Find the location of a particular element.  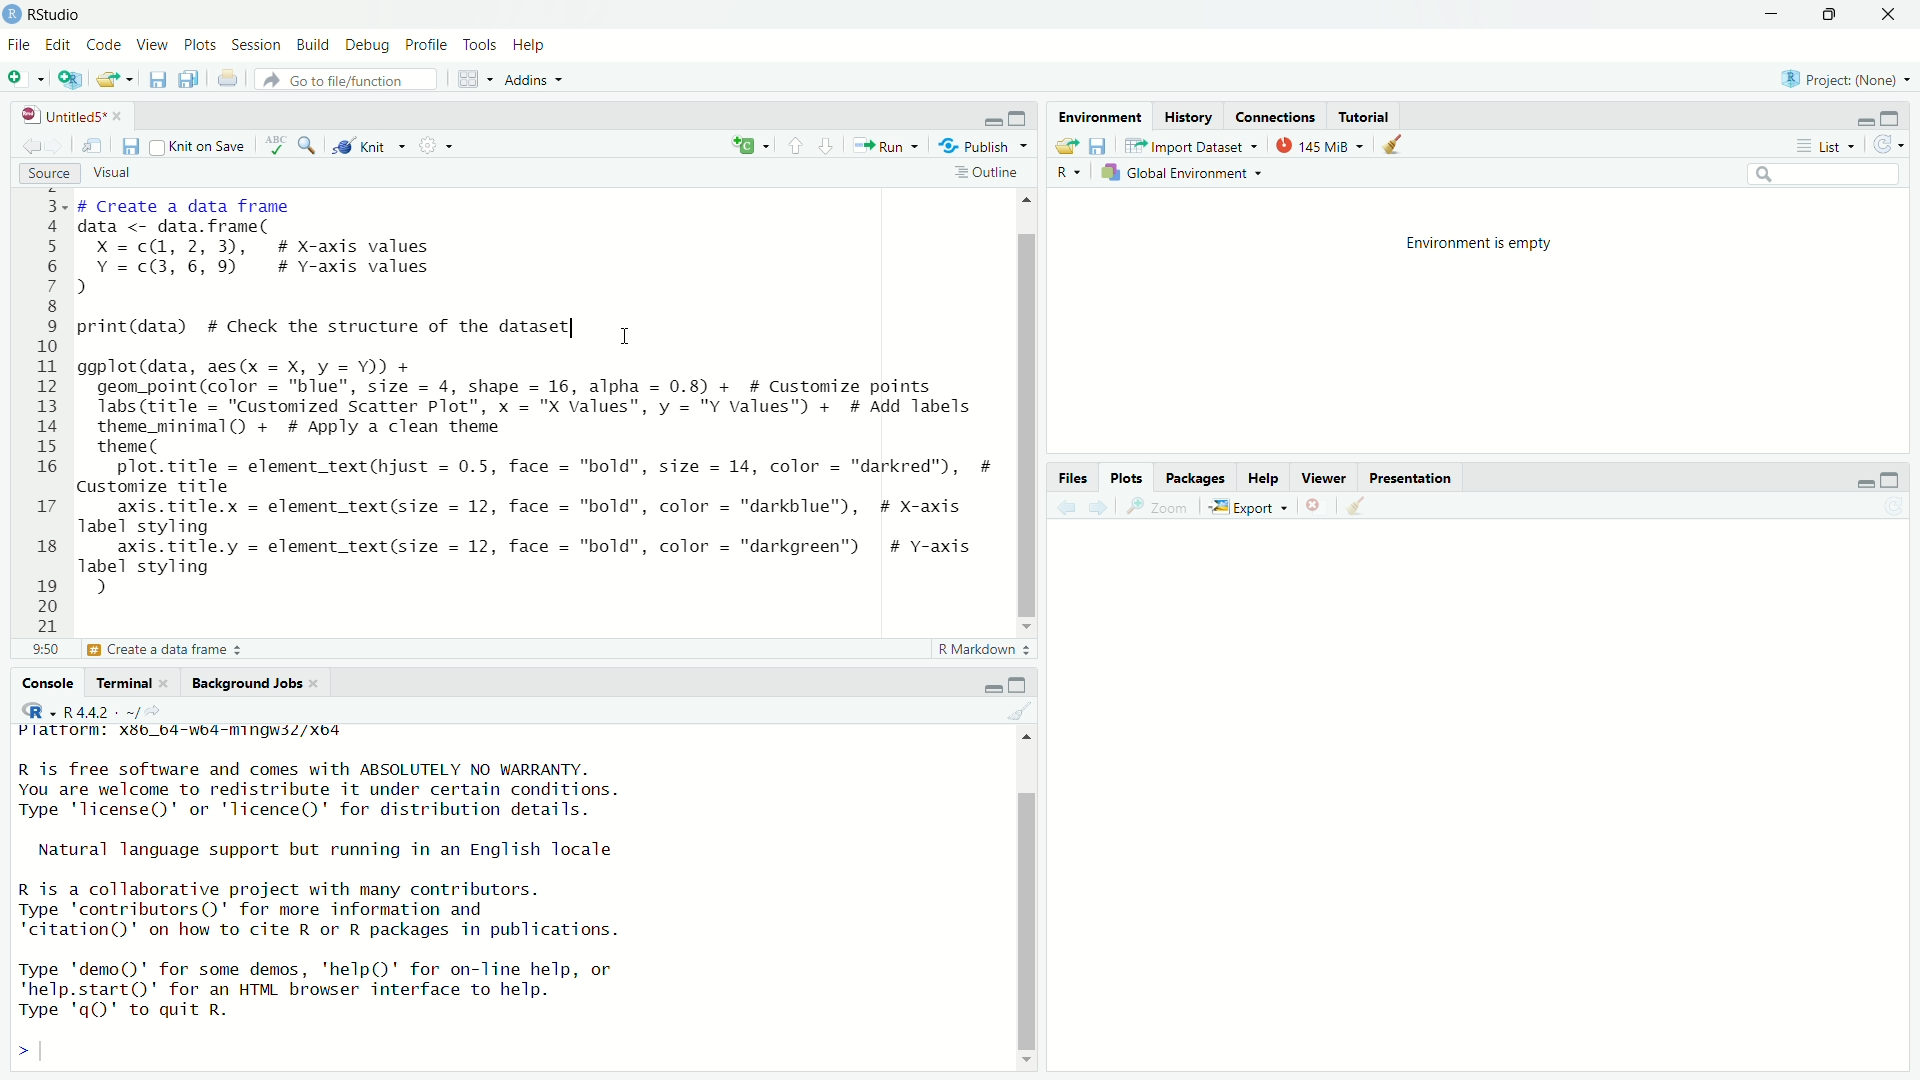

Clear console is located at coordinates (1396, 146).